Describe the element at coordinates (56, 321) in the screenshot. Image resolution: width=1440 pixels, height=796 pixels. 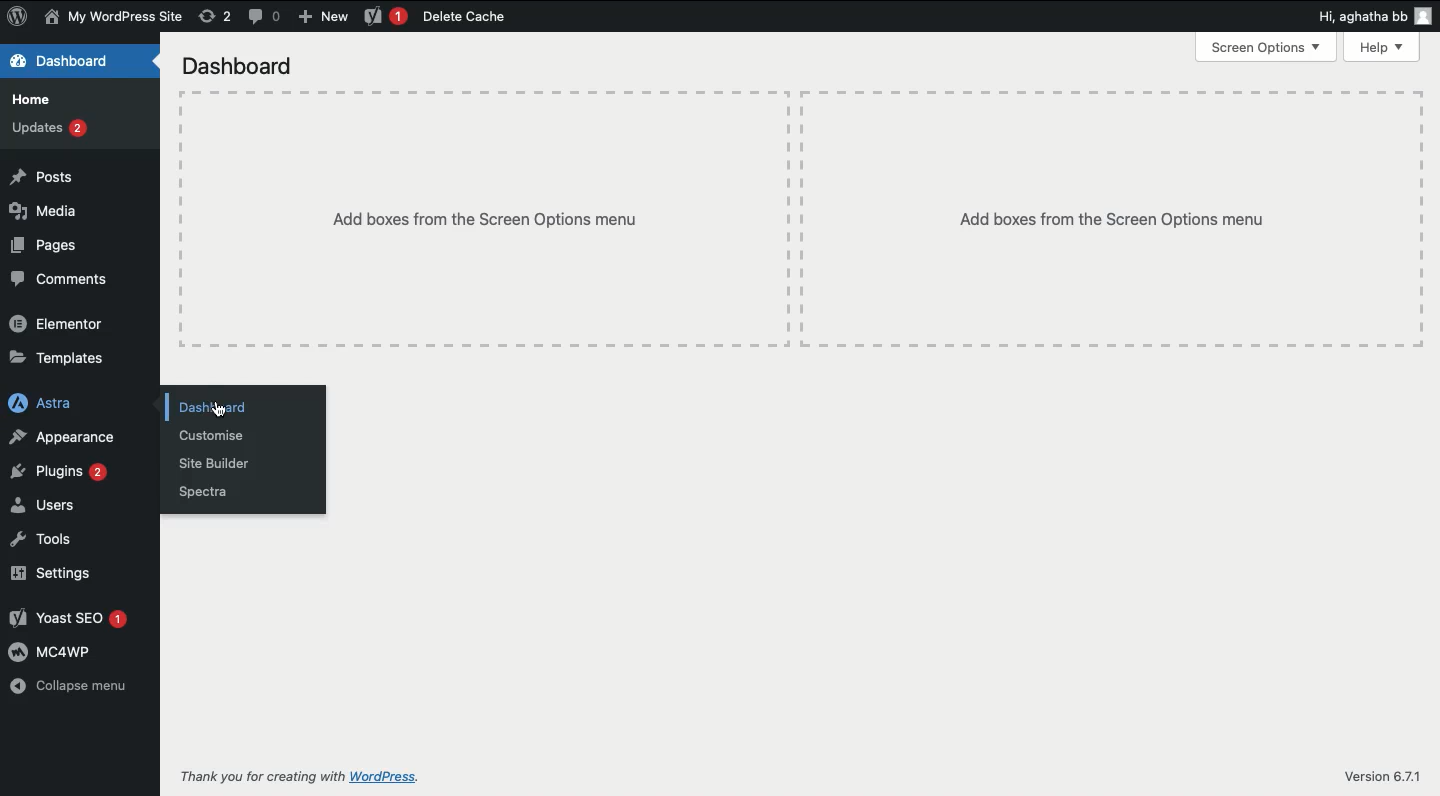
I see `Elementor` at that location.